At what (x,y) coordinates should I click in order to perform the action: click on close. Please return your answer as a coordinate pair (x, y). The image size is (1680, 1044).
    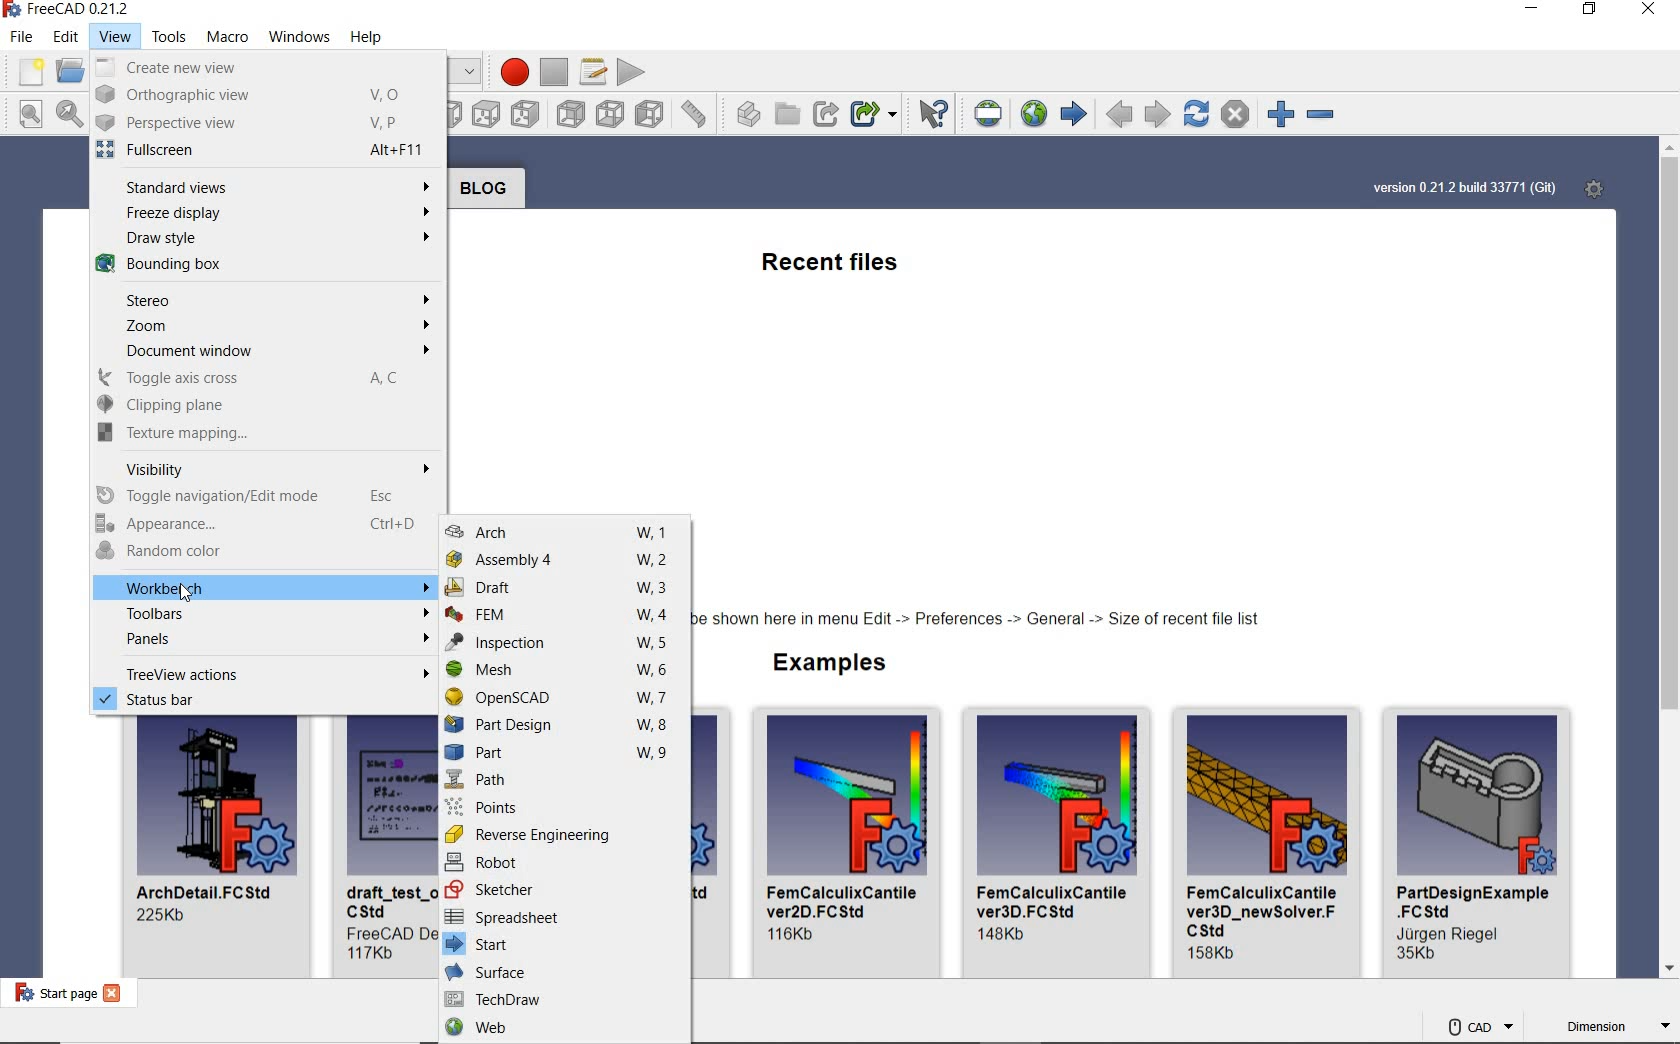
    Looking at the image, I should click on (116, 995).